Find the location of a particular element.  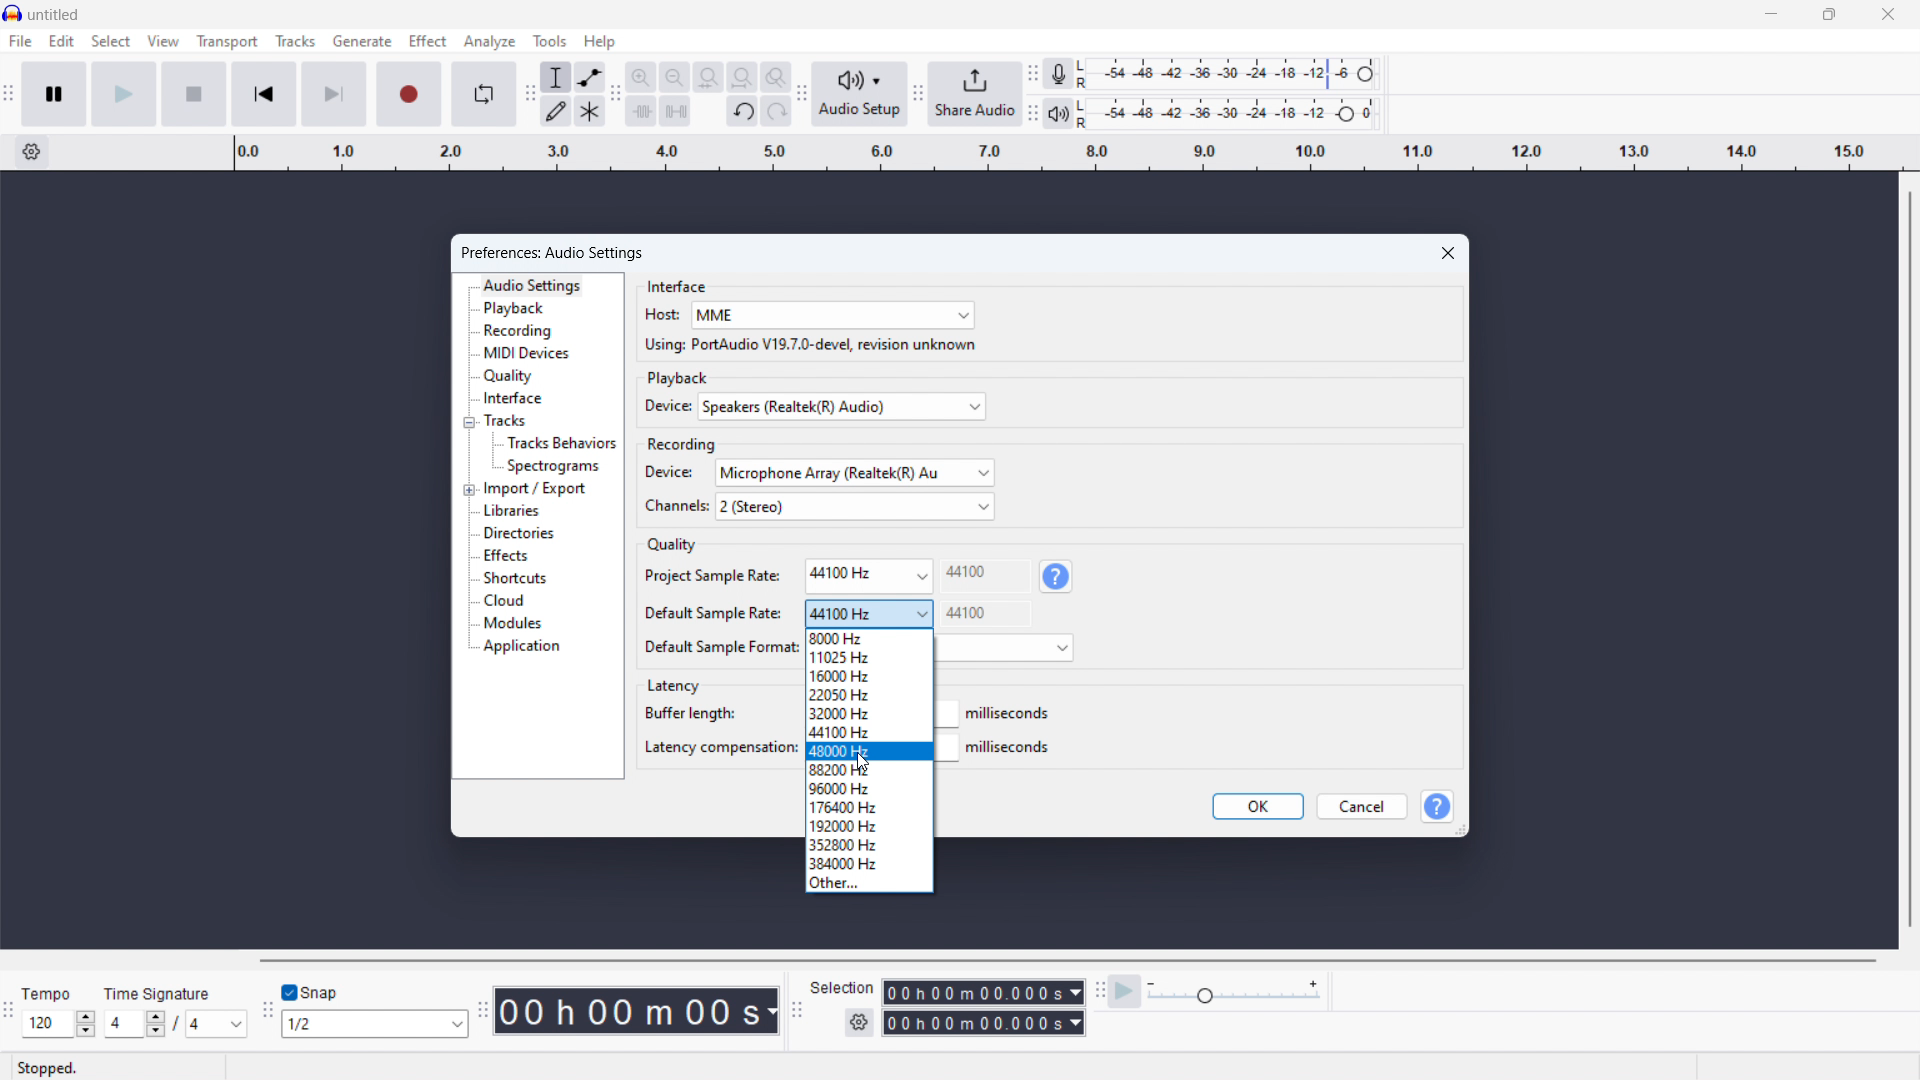

edit toolbar is located at coordinates (615, 97).